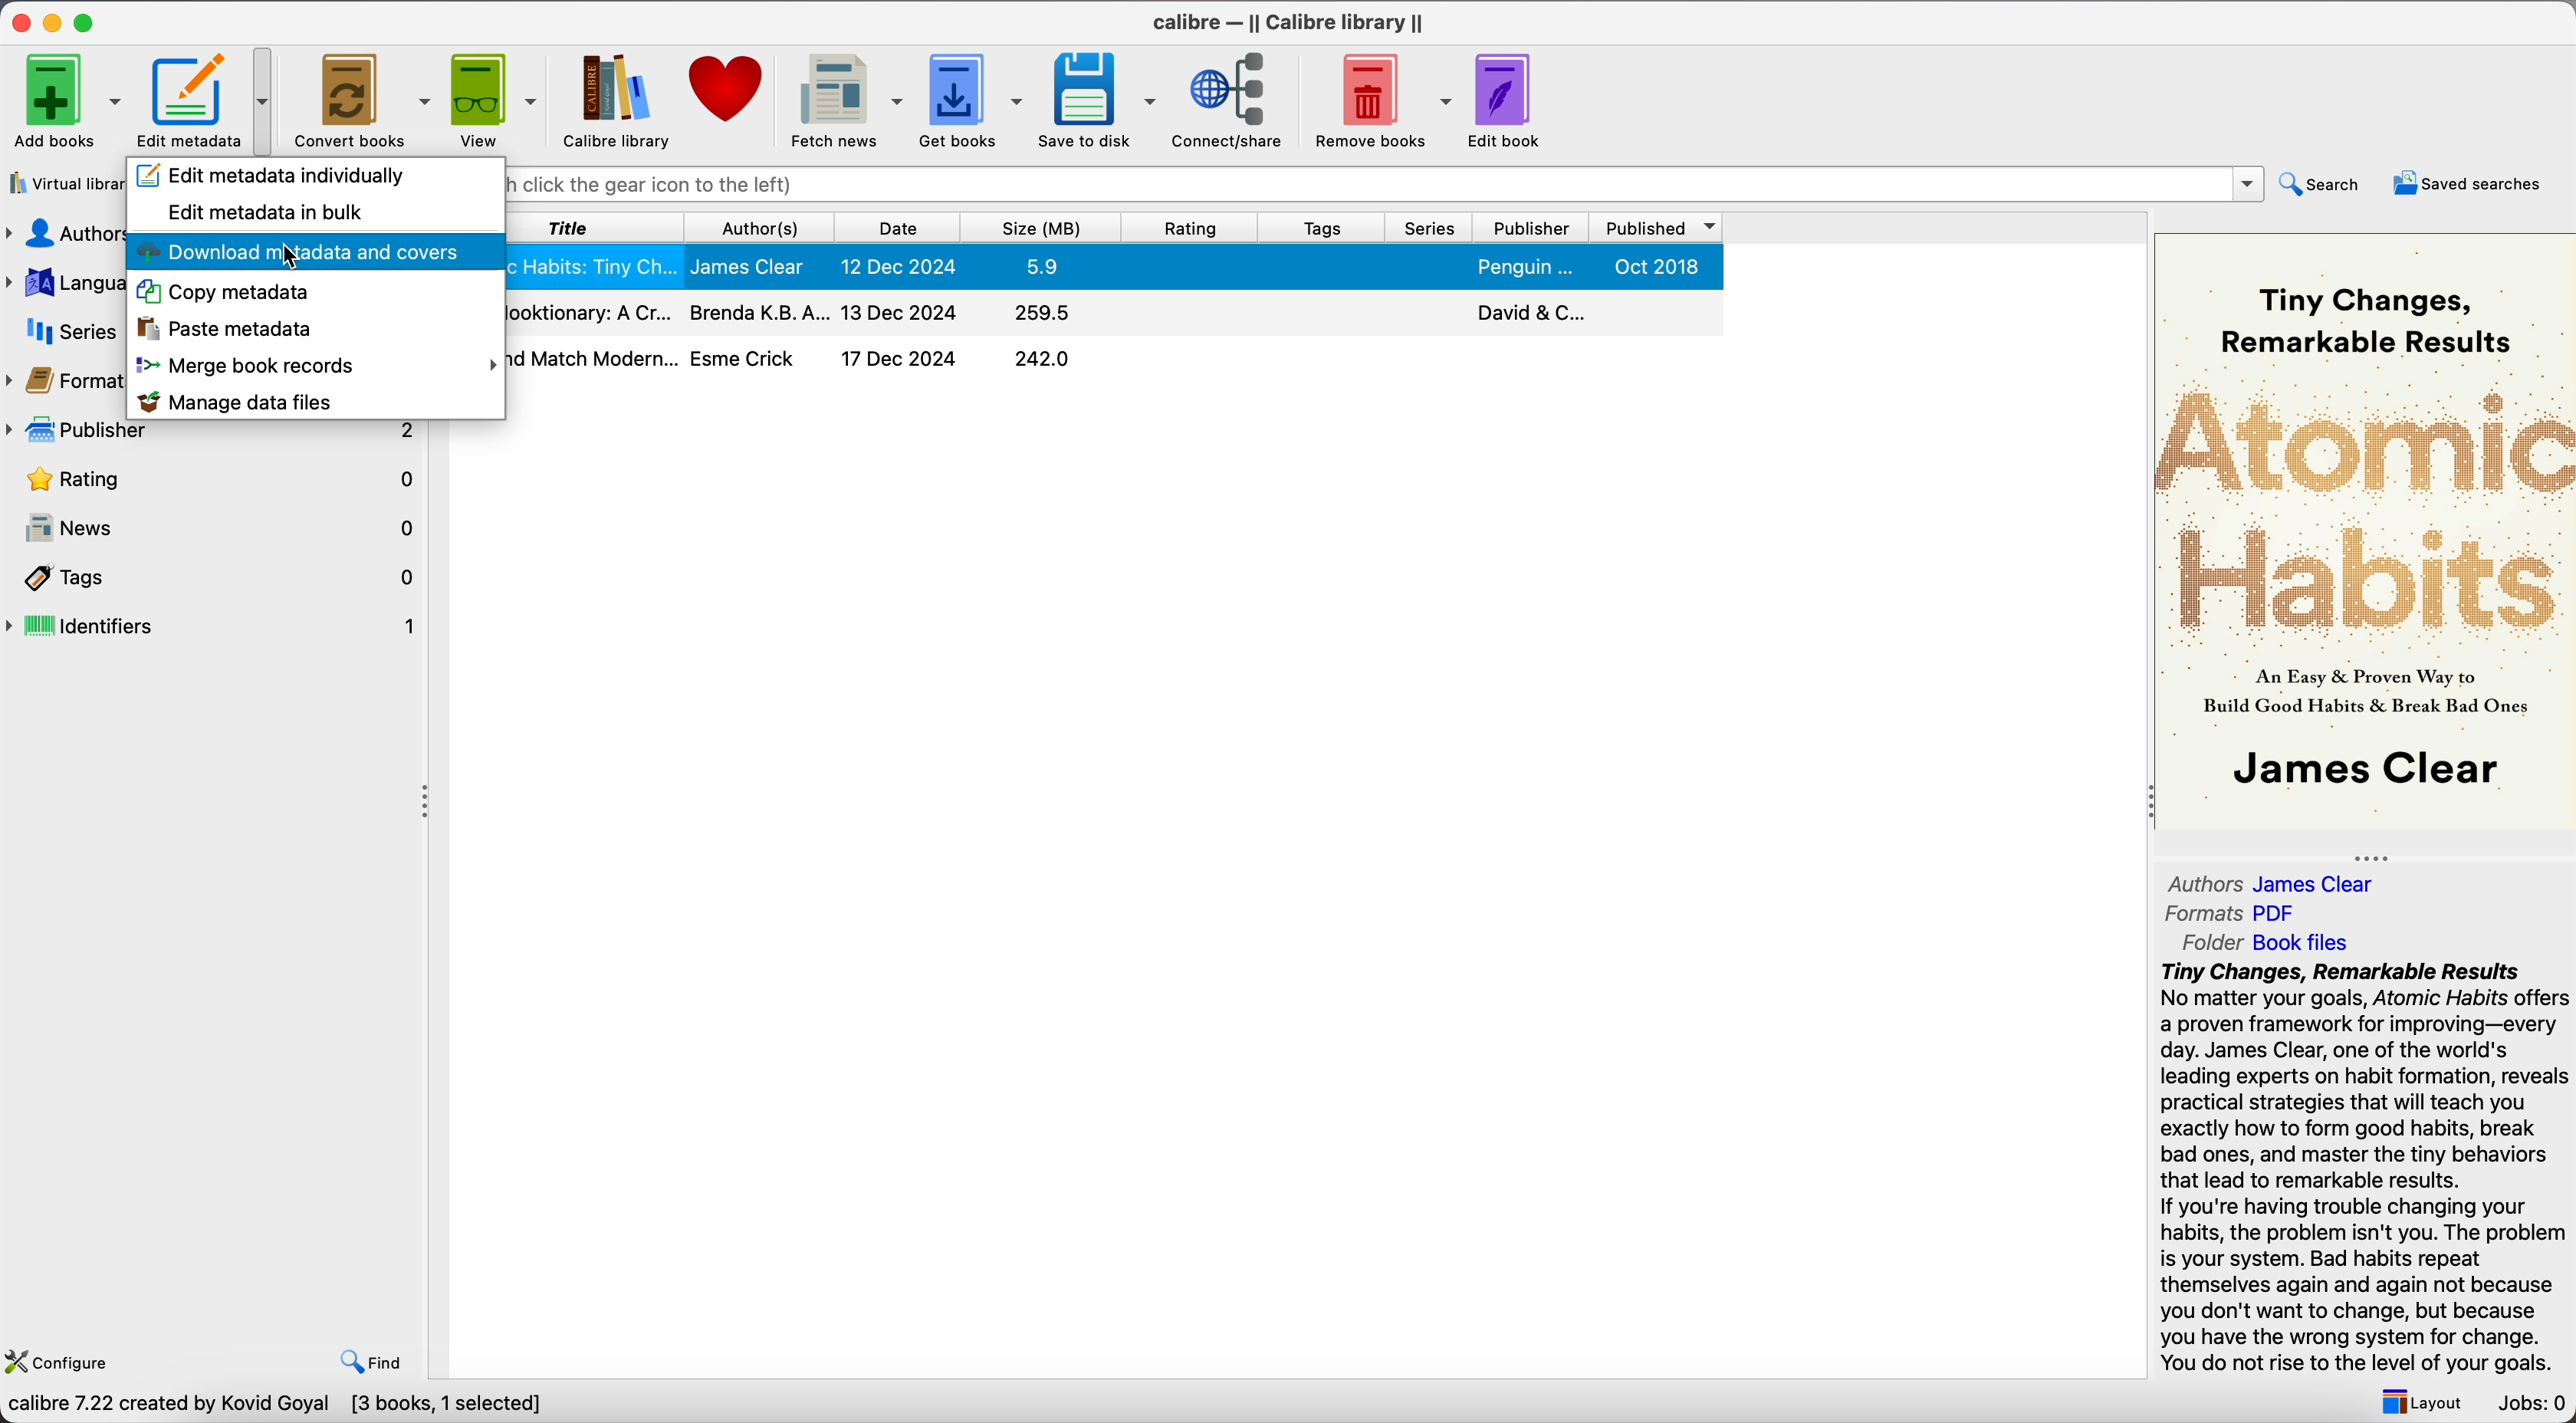  What do you see at coordinates (206, 438) in the screenshot?
I see `publisher` at bounding box center [206, 438].